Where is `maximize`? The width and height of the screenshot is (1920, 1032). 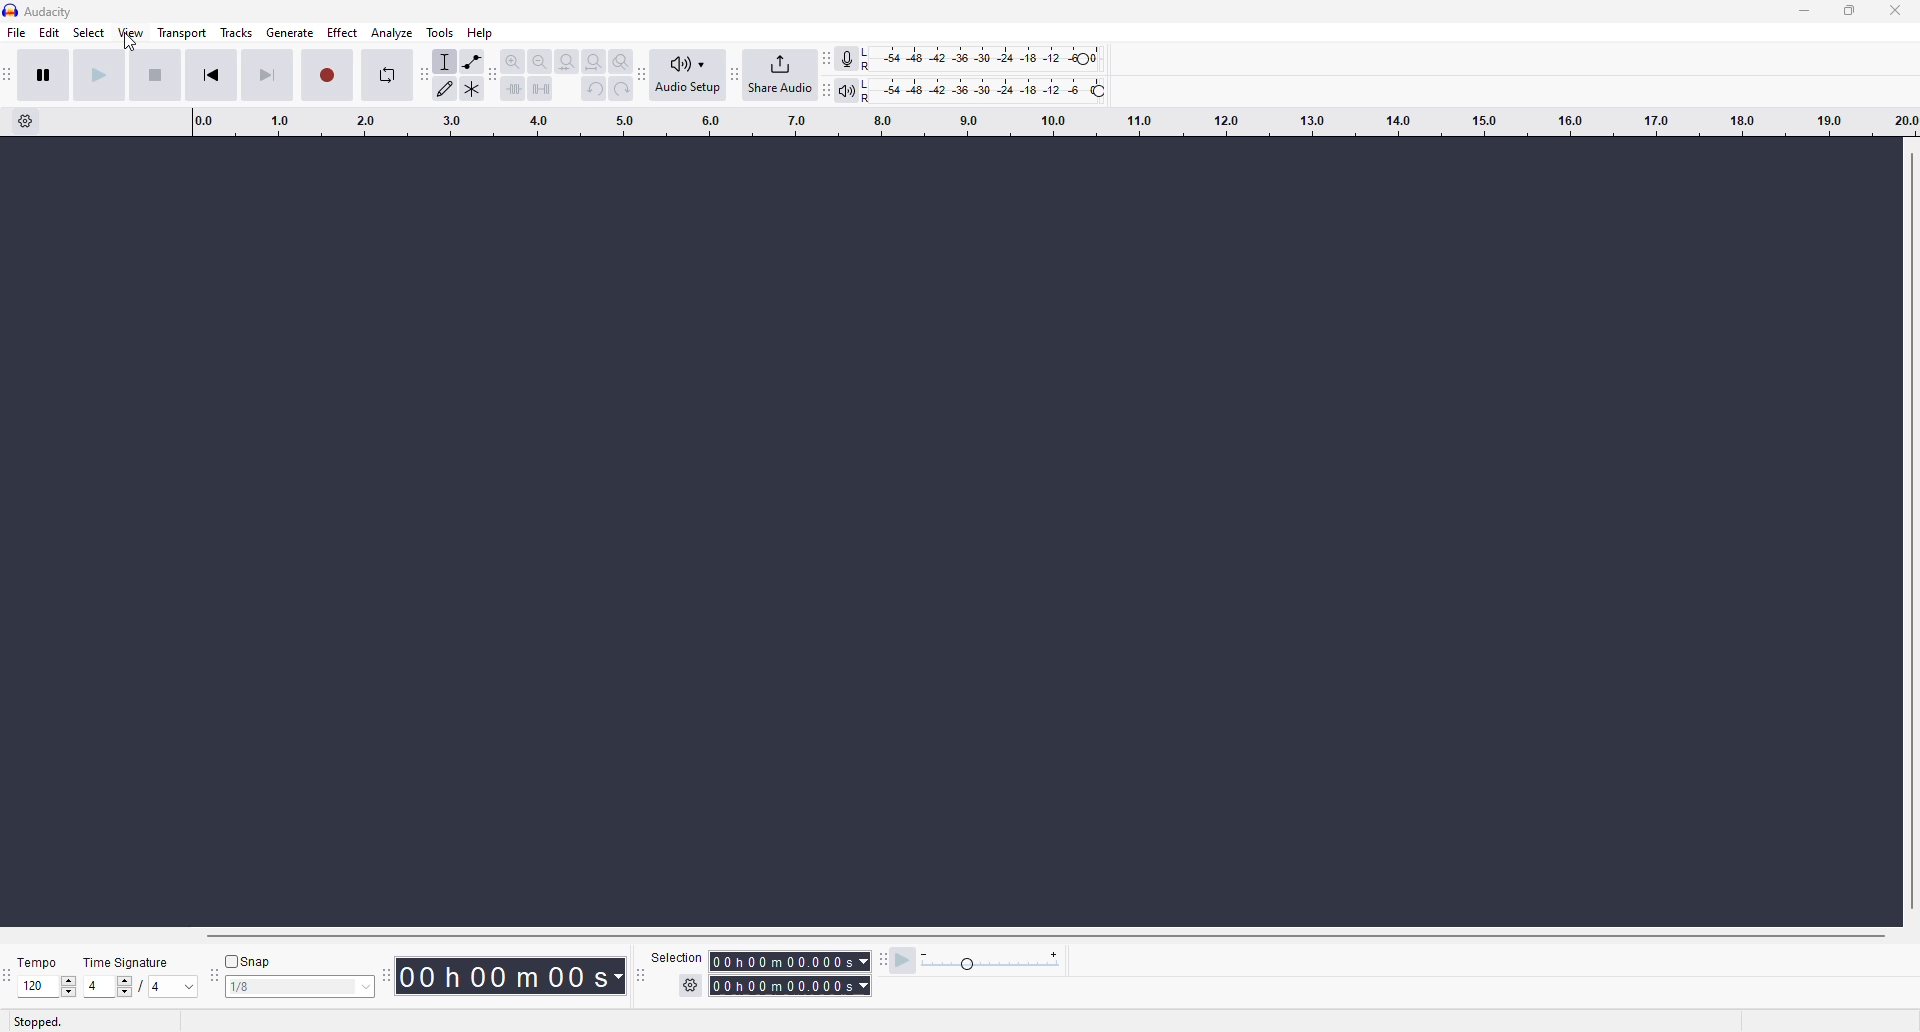
maximize is located at coordinates (1850, 10).